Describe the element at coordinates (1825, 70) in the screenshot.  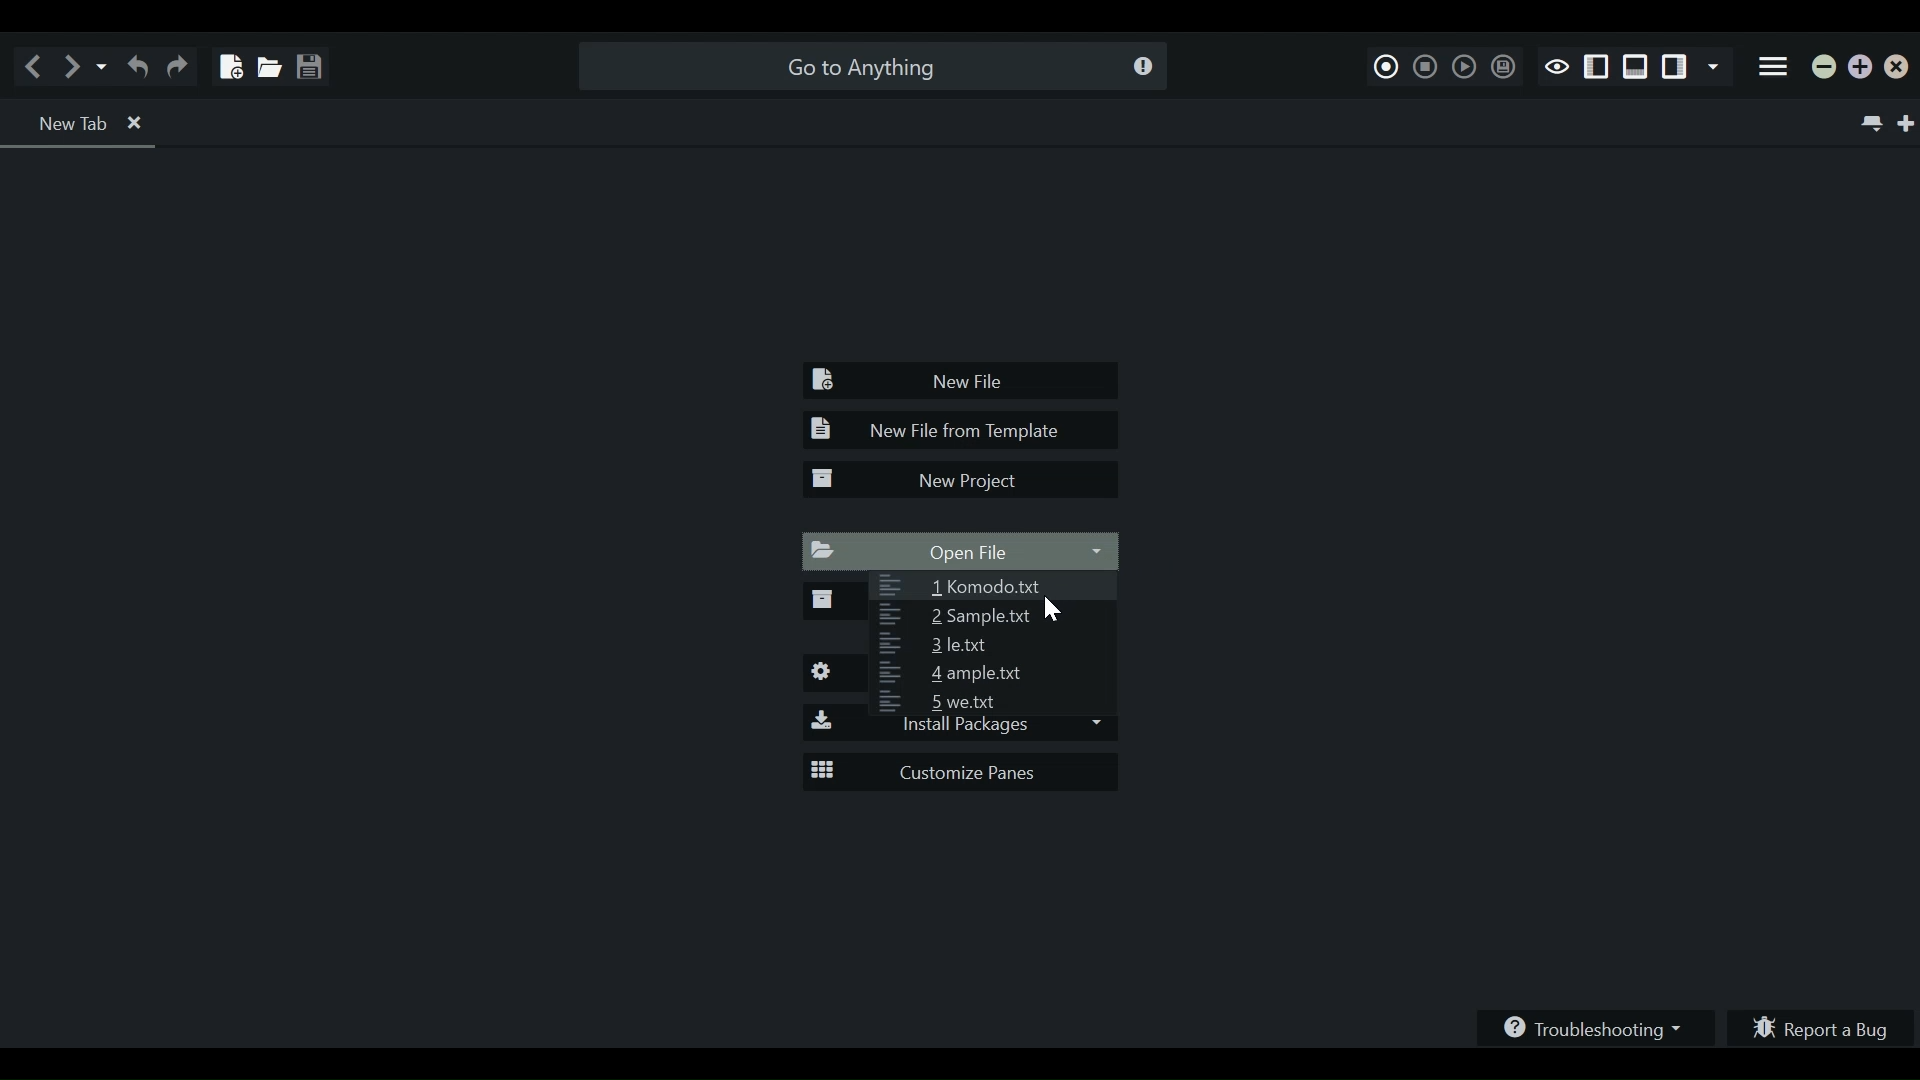
I see `minimize` at that location.